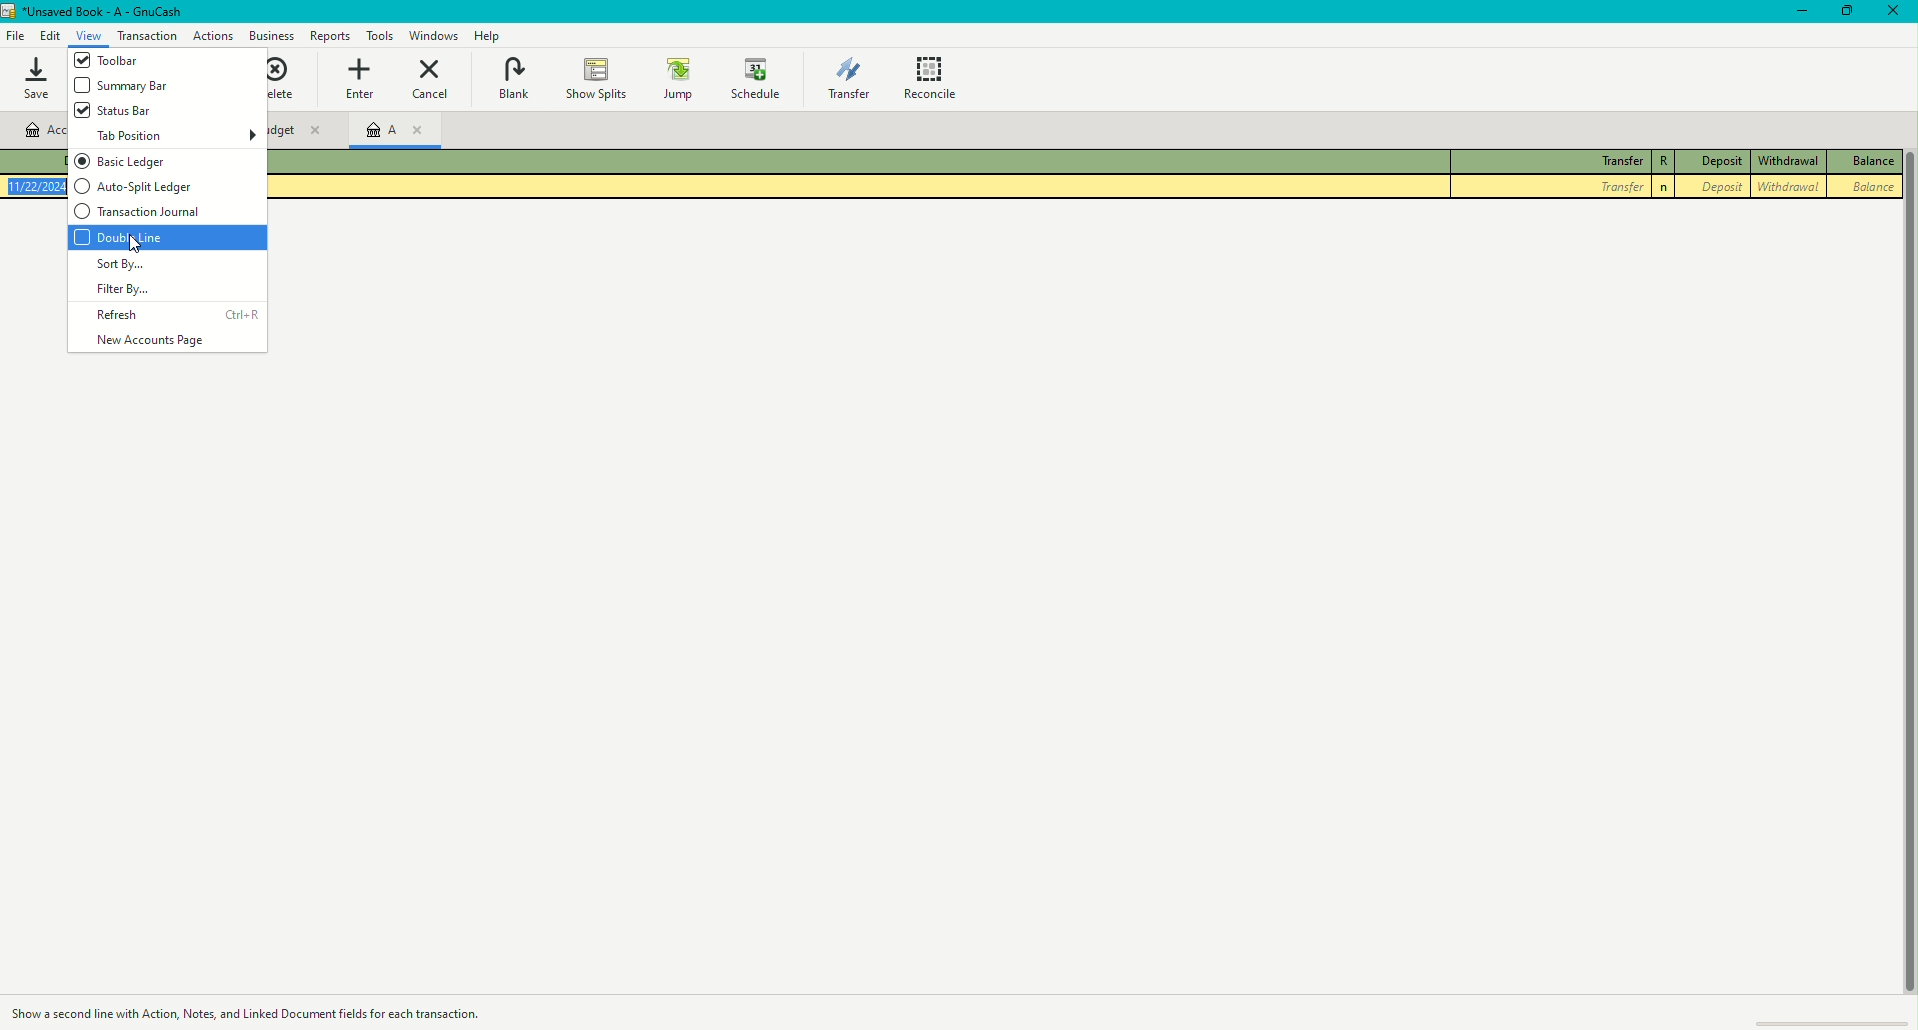  What do you see at coordinates (85, 36) in the screenshot?
I see `View` at bounding box center [85, 36].